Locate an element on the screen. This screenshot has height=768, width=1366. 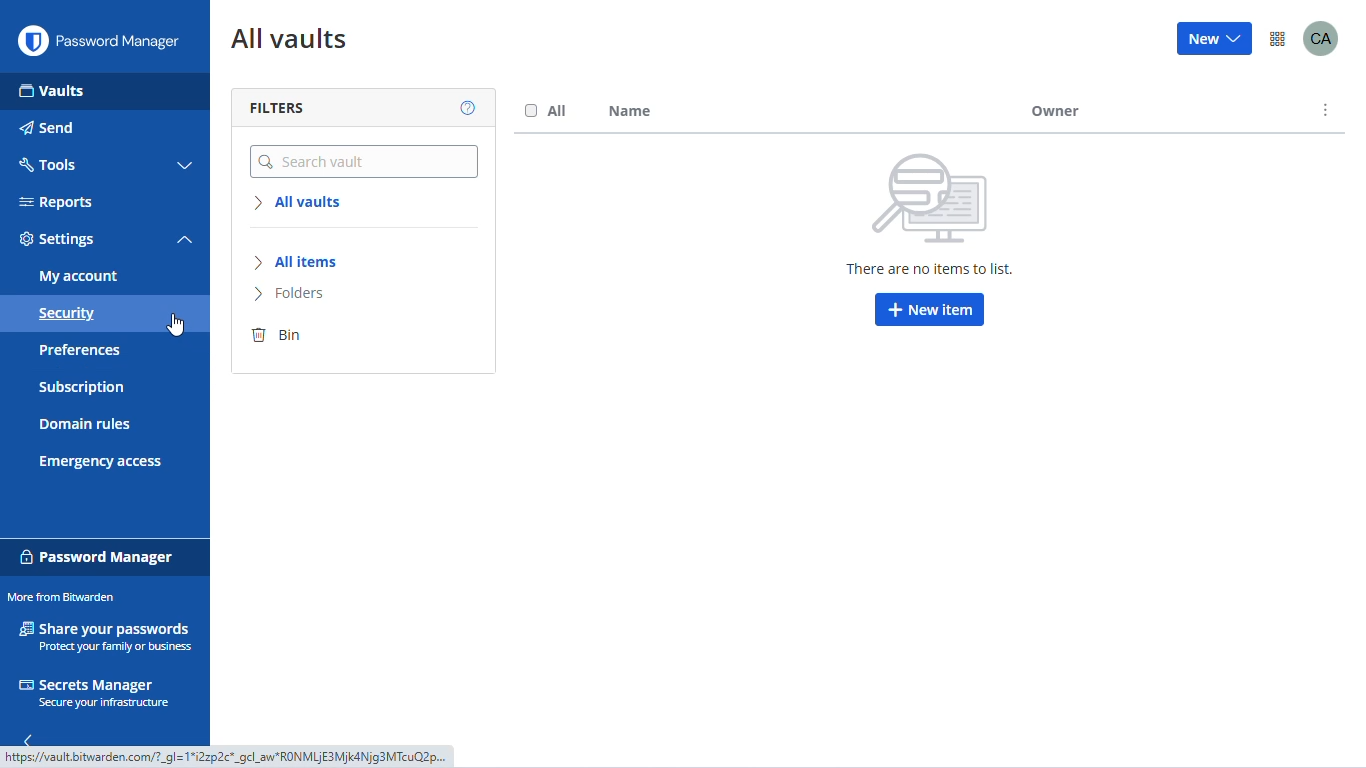
all items is located at coordinates (299, 262).